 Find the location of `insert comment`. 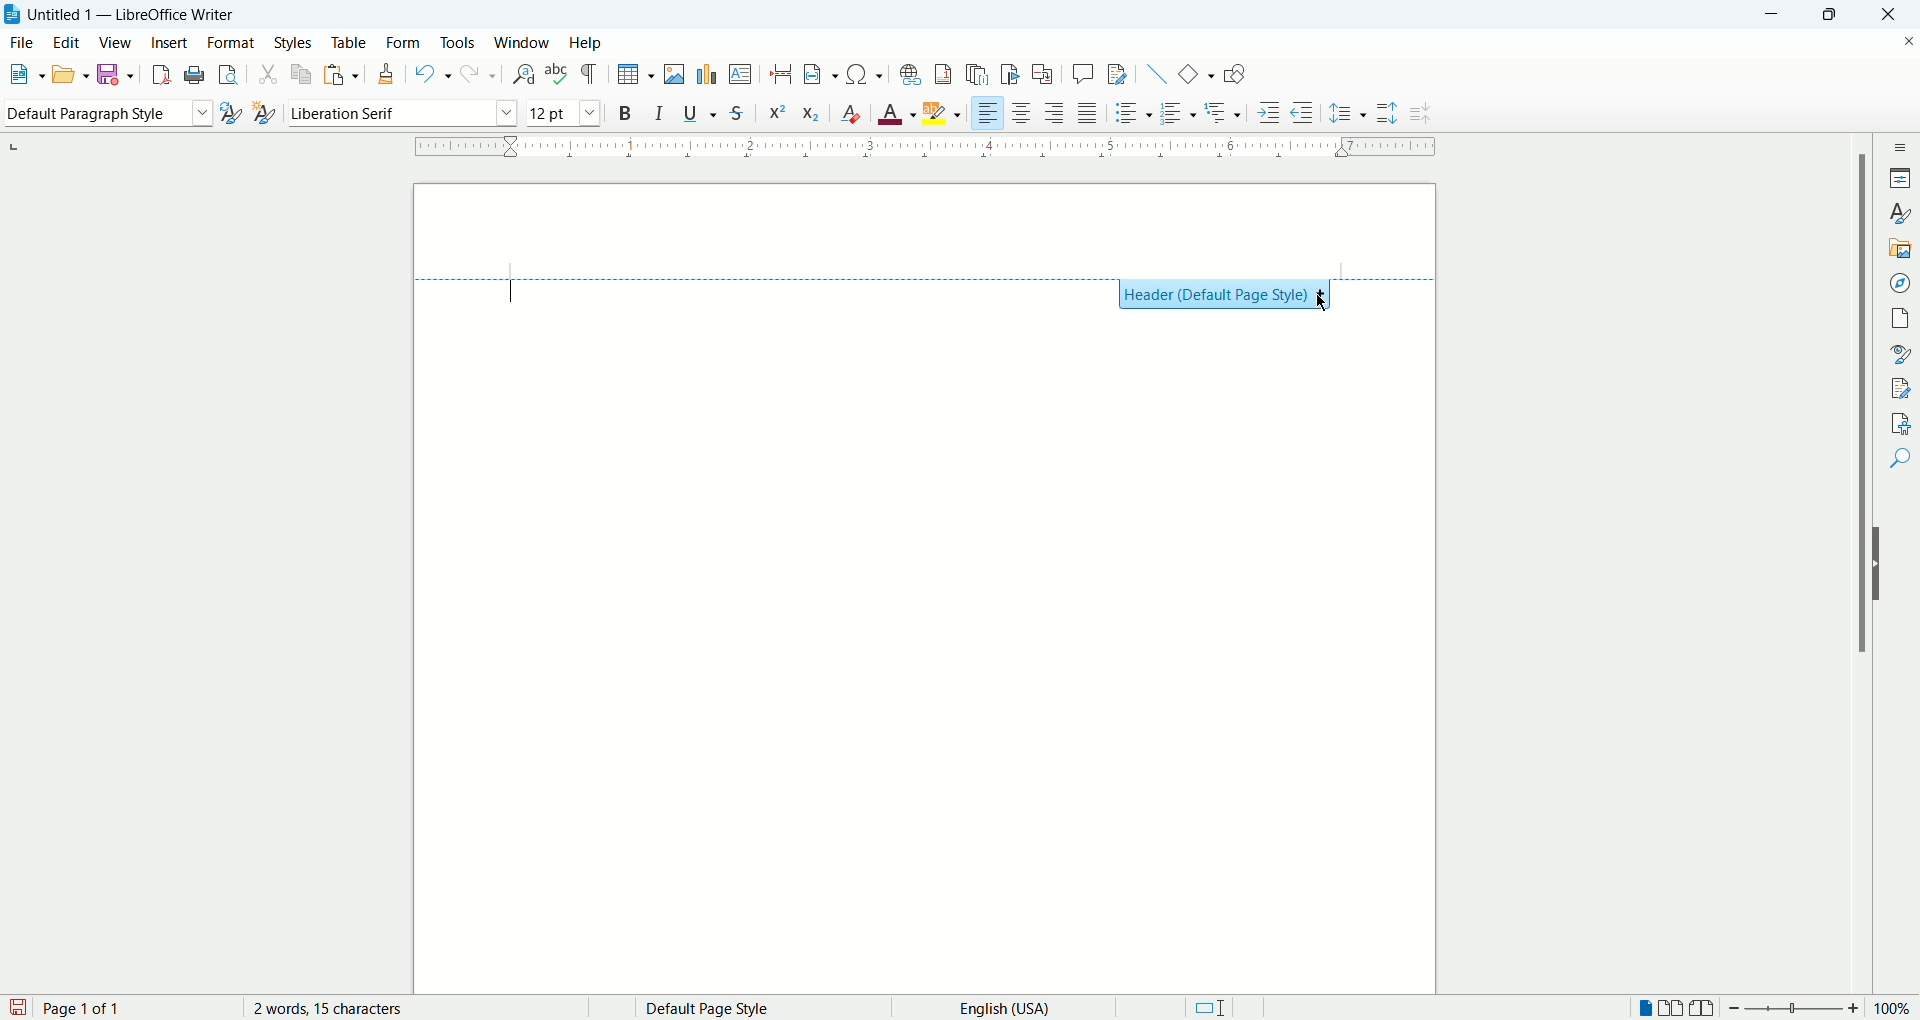

insert comment is located at coordinates (1084, 73).